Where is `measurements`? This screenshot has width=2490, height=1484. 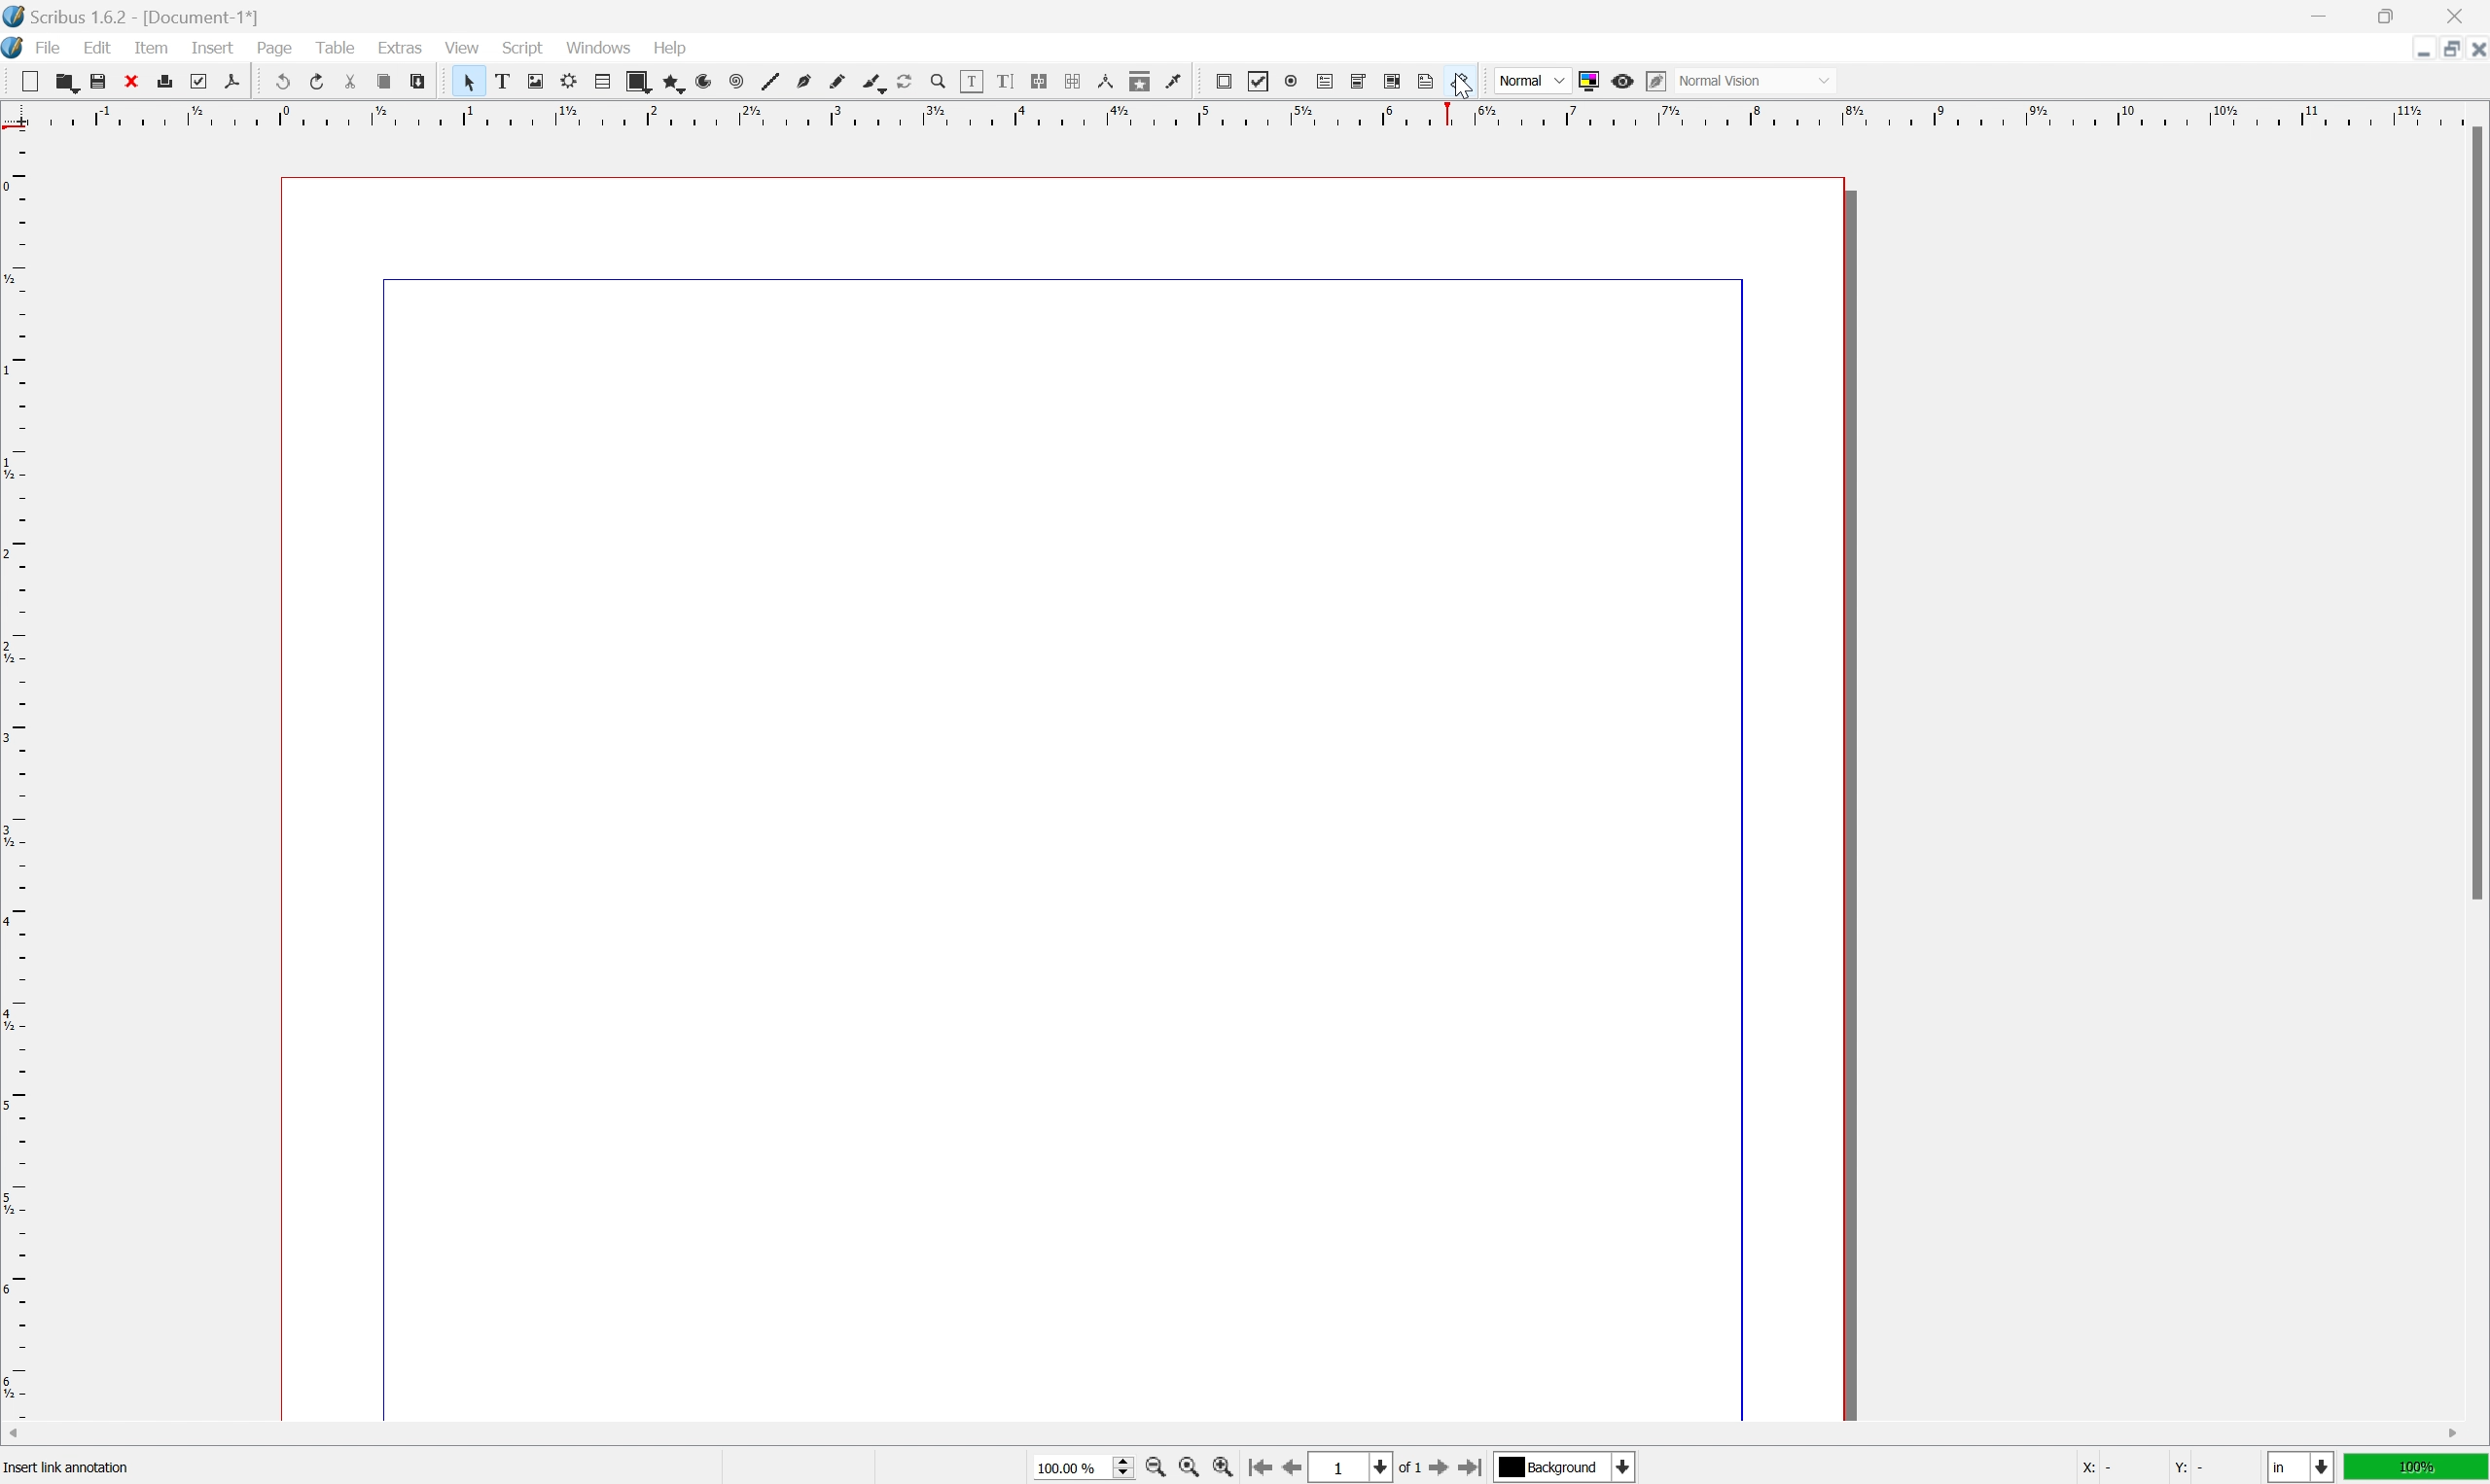
measurements is located at coordinates (1105, 81).